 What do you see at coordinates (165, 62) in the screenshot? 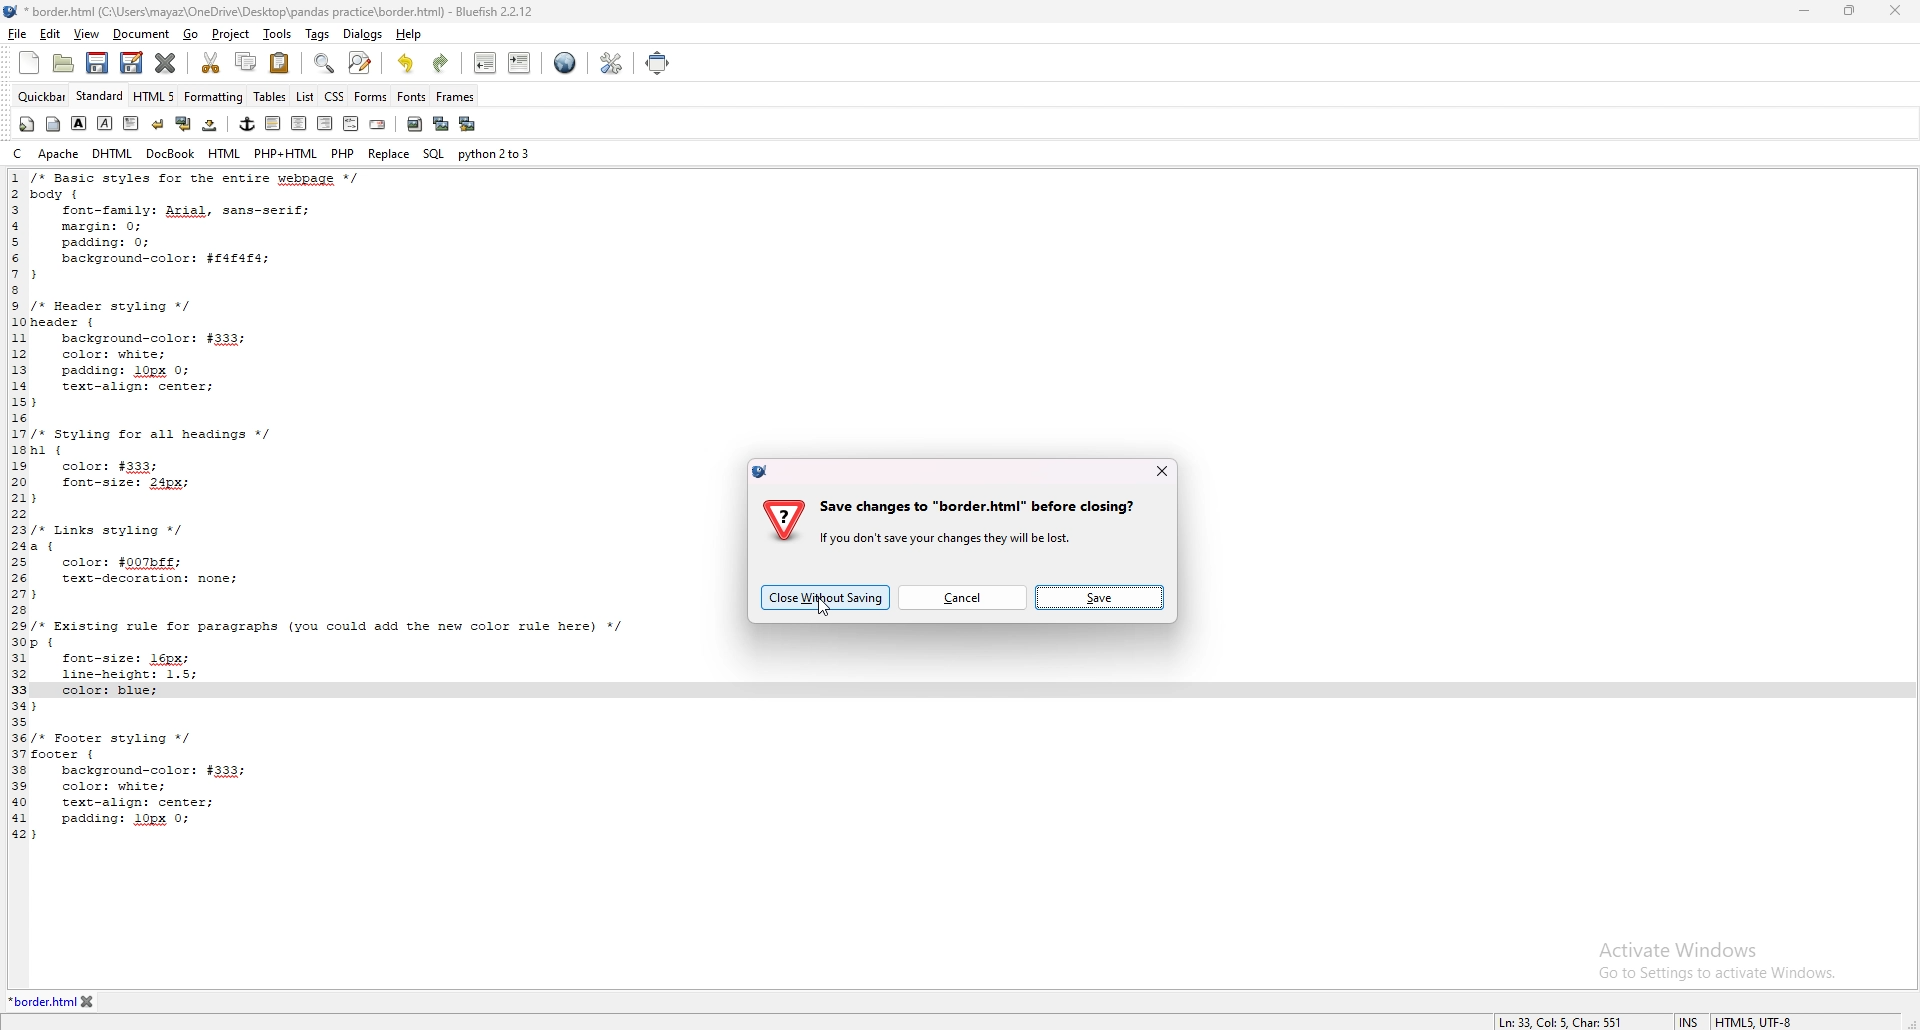
I see `close current tab` at bounding box center [165, 62].